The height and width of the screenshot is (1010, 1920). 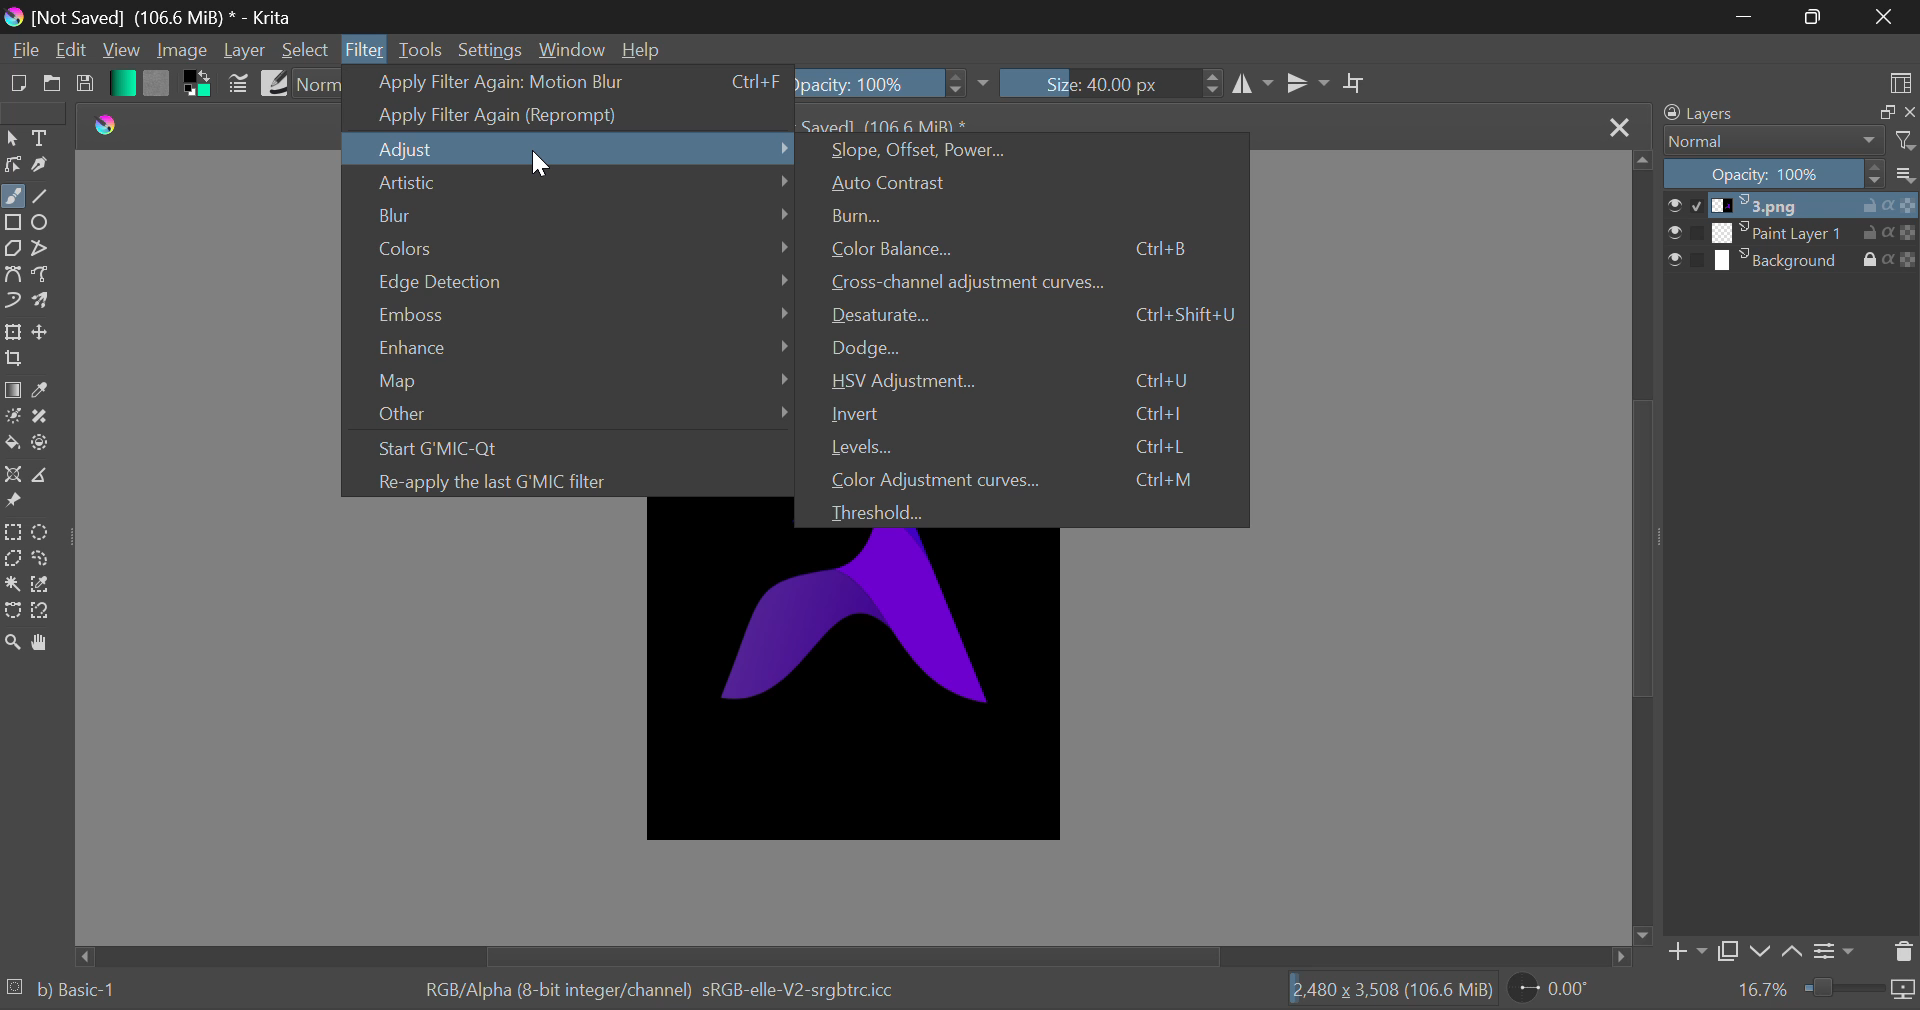 I want to click on Reference Images, so click(x=16, y=504).